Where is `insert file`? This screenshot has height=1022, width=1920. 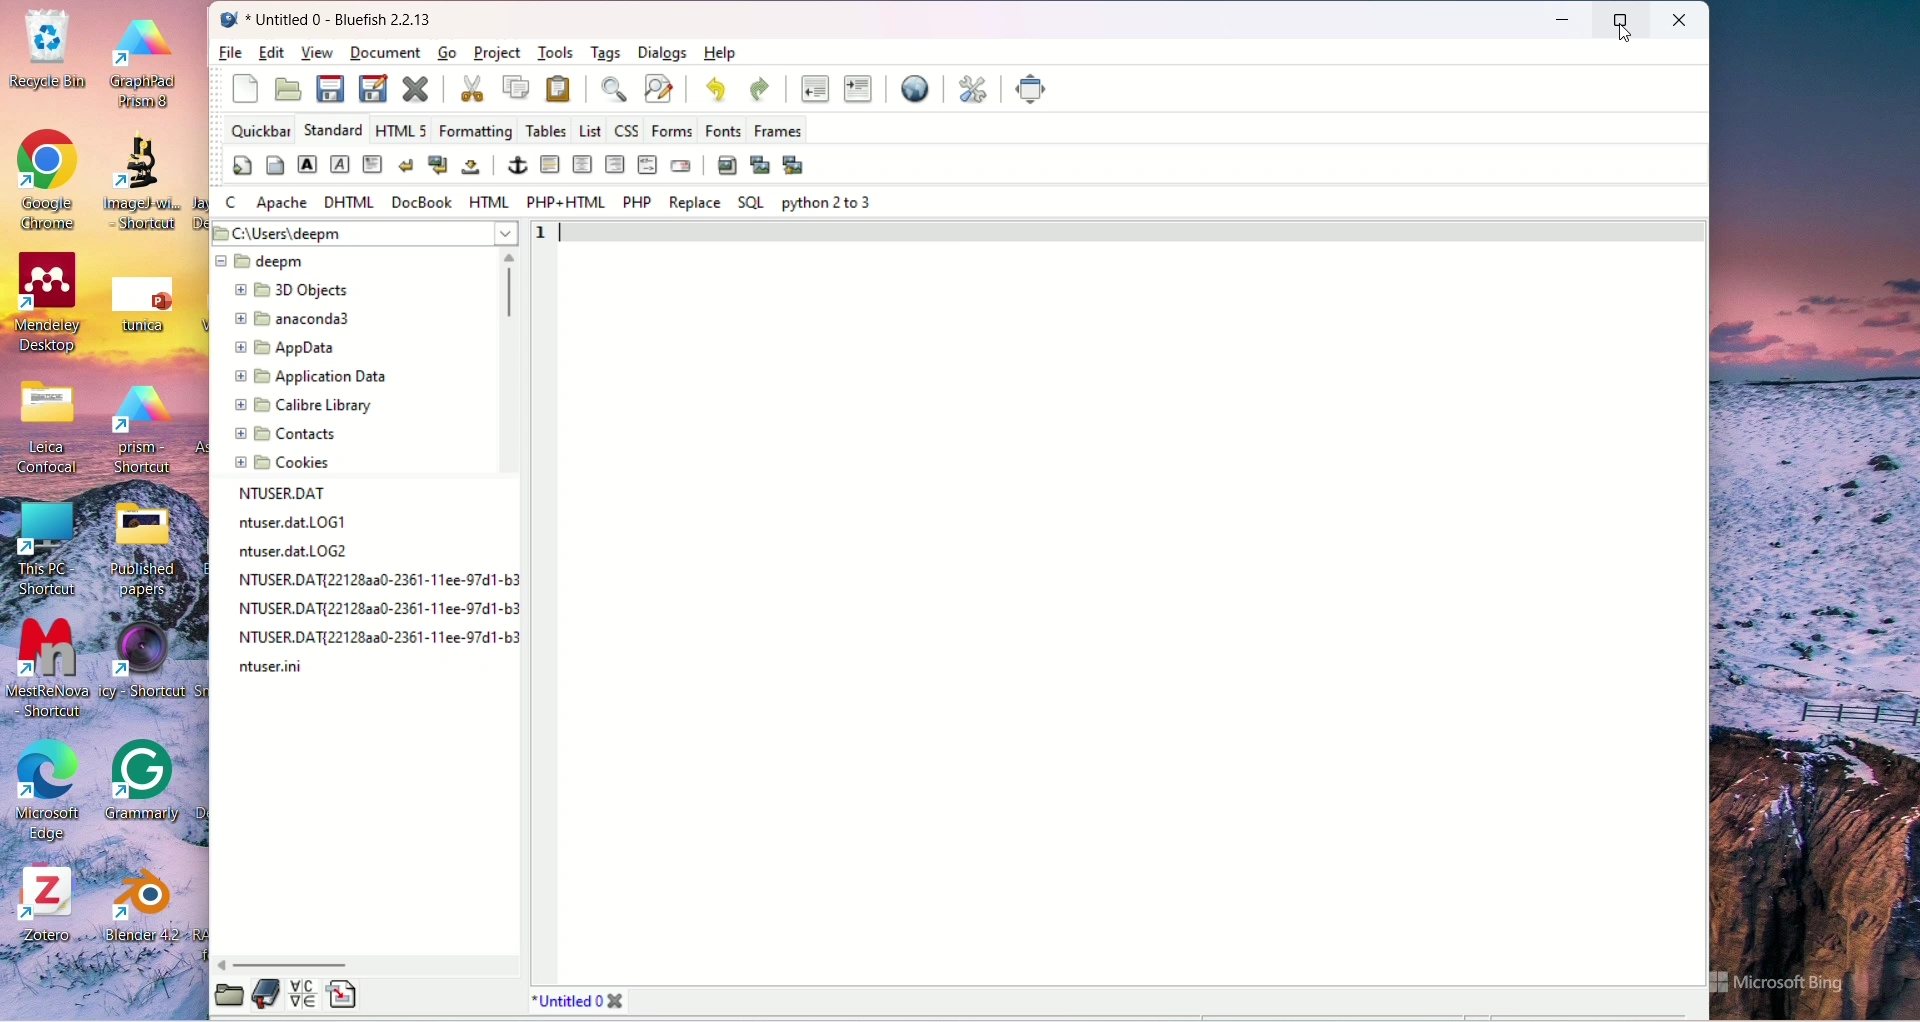 insert file is located at coordinates (340, 996).